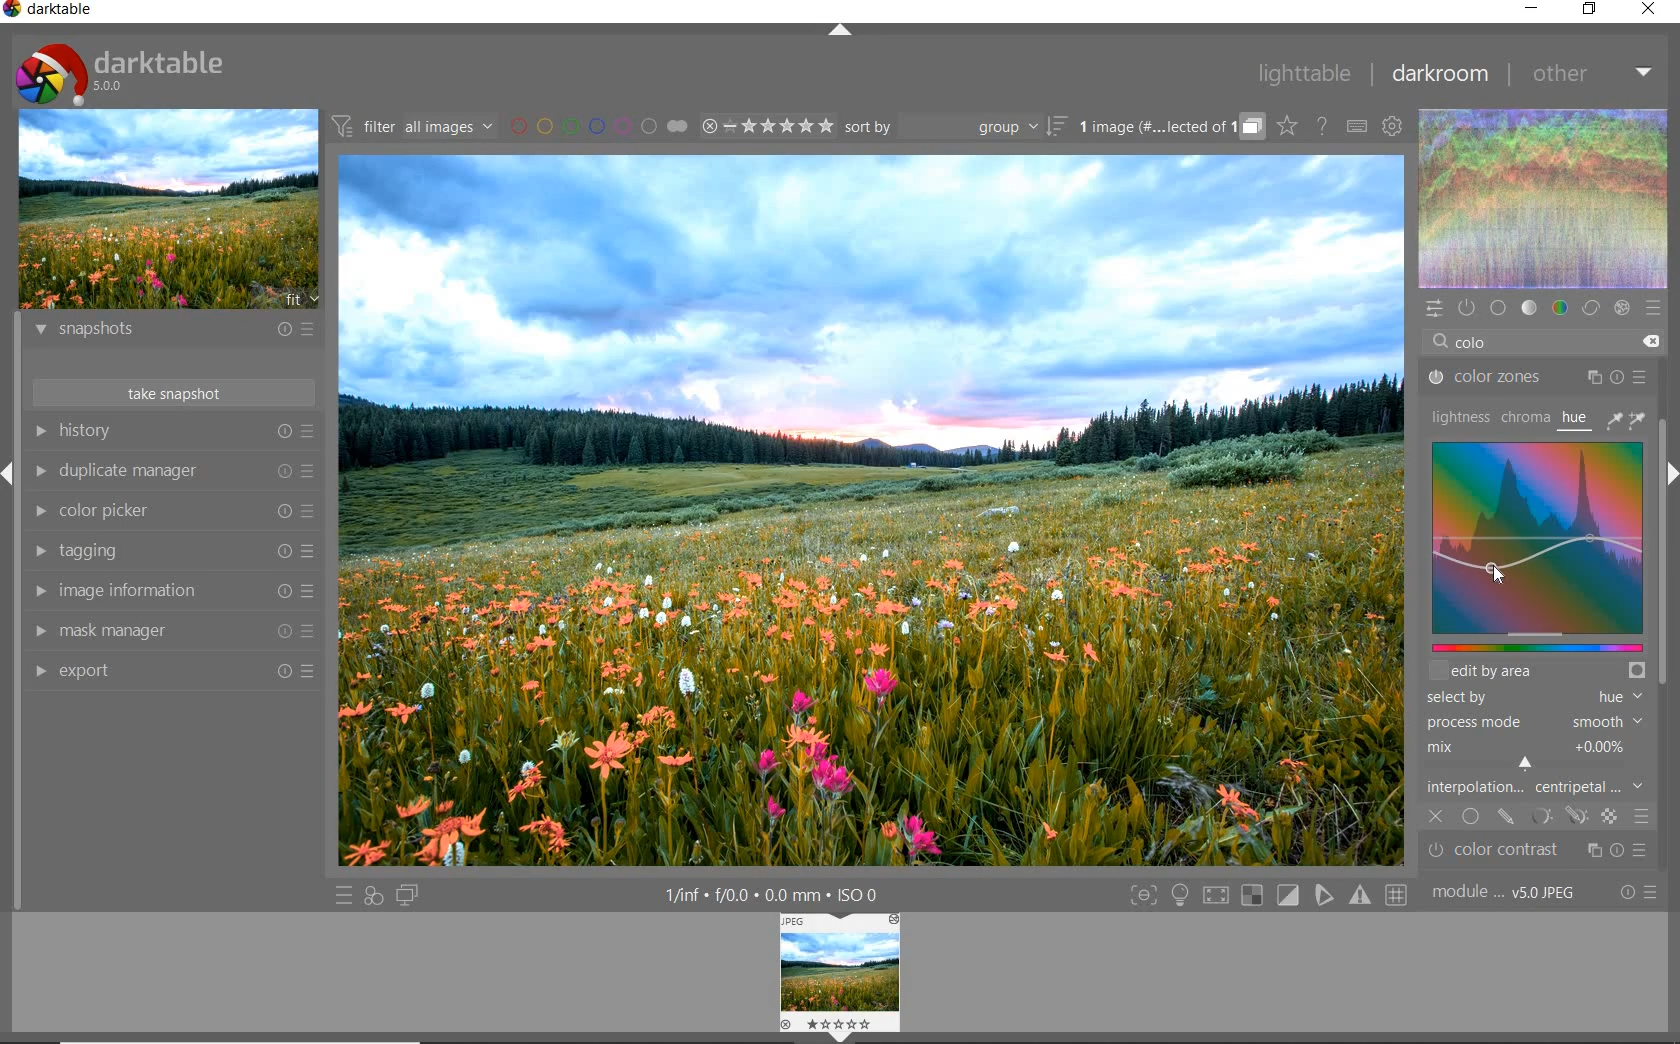 The width and height of the screenshot is (1680, 1044). Describe the element at coordinates (770, 893) in the screenshot. I see `1/inf*f/0.0 mm*ISO 0` at that location.